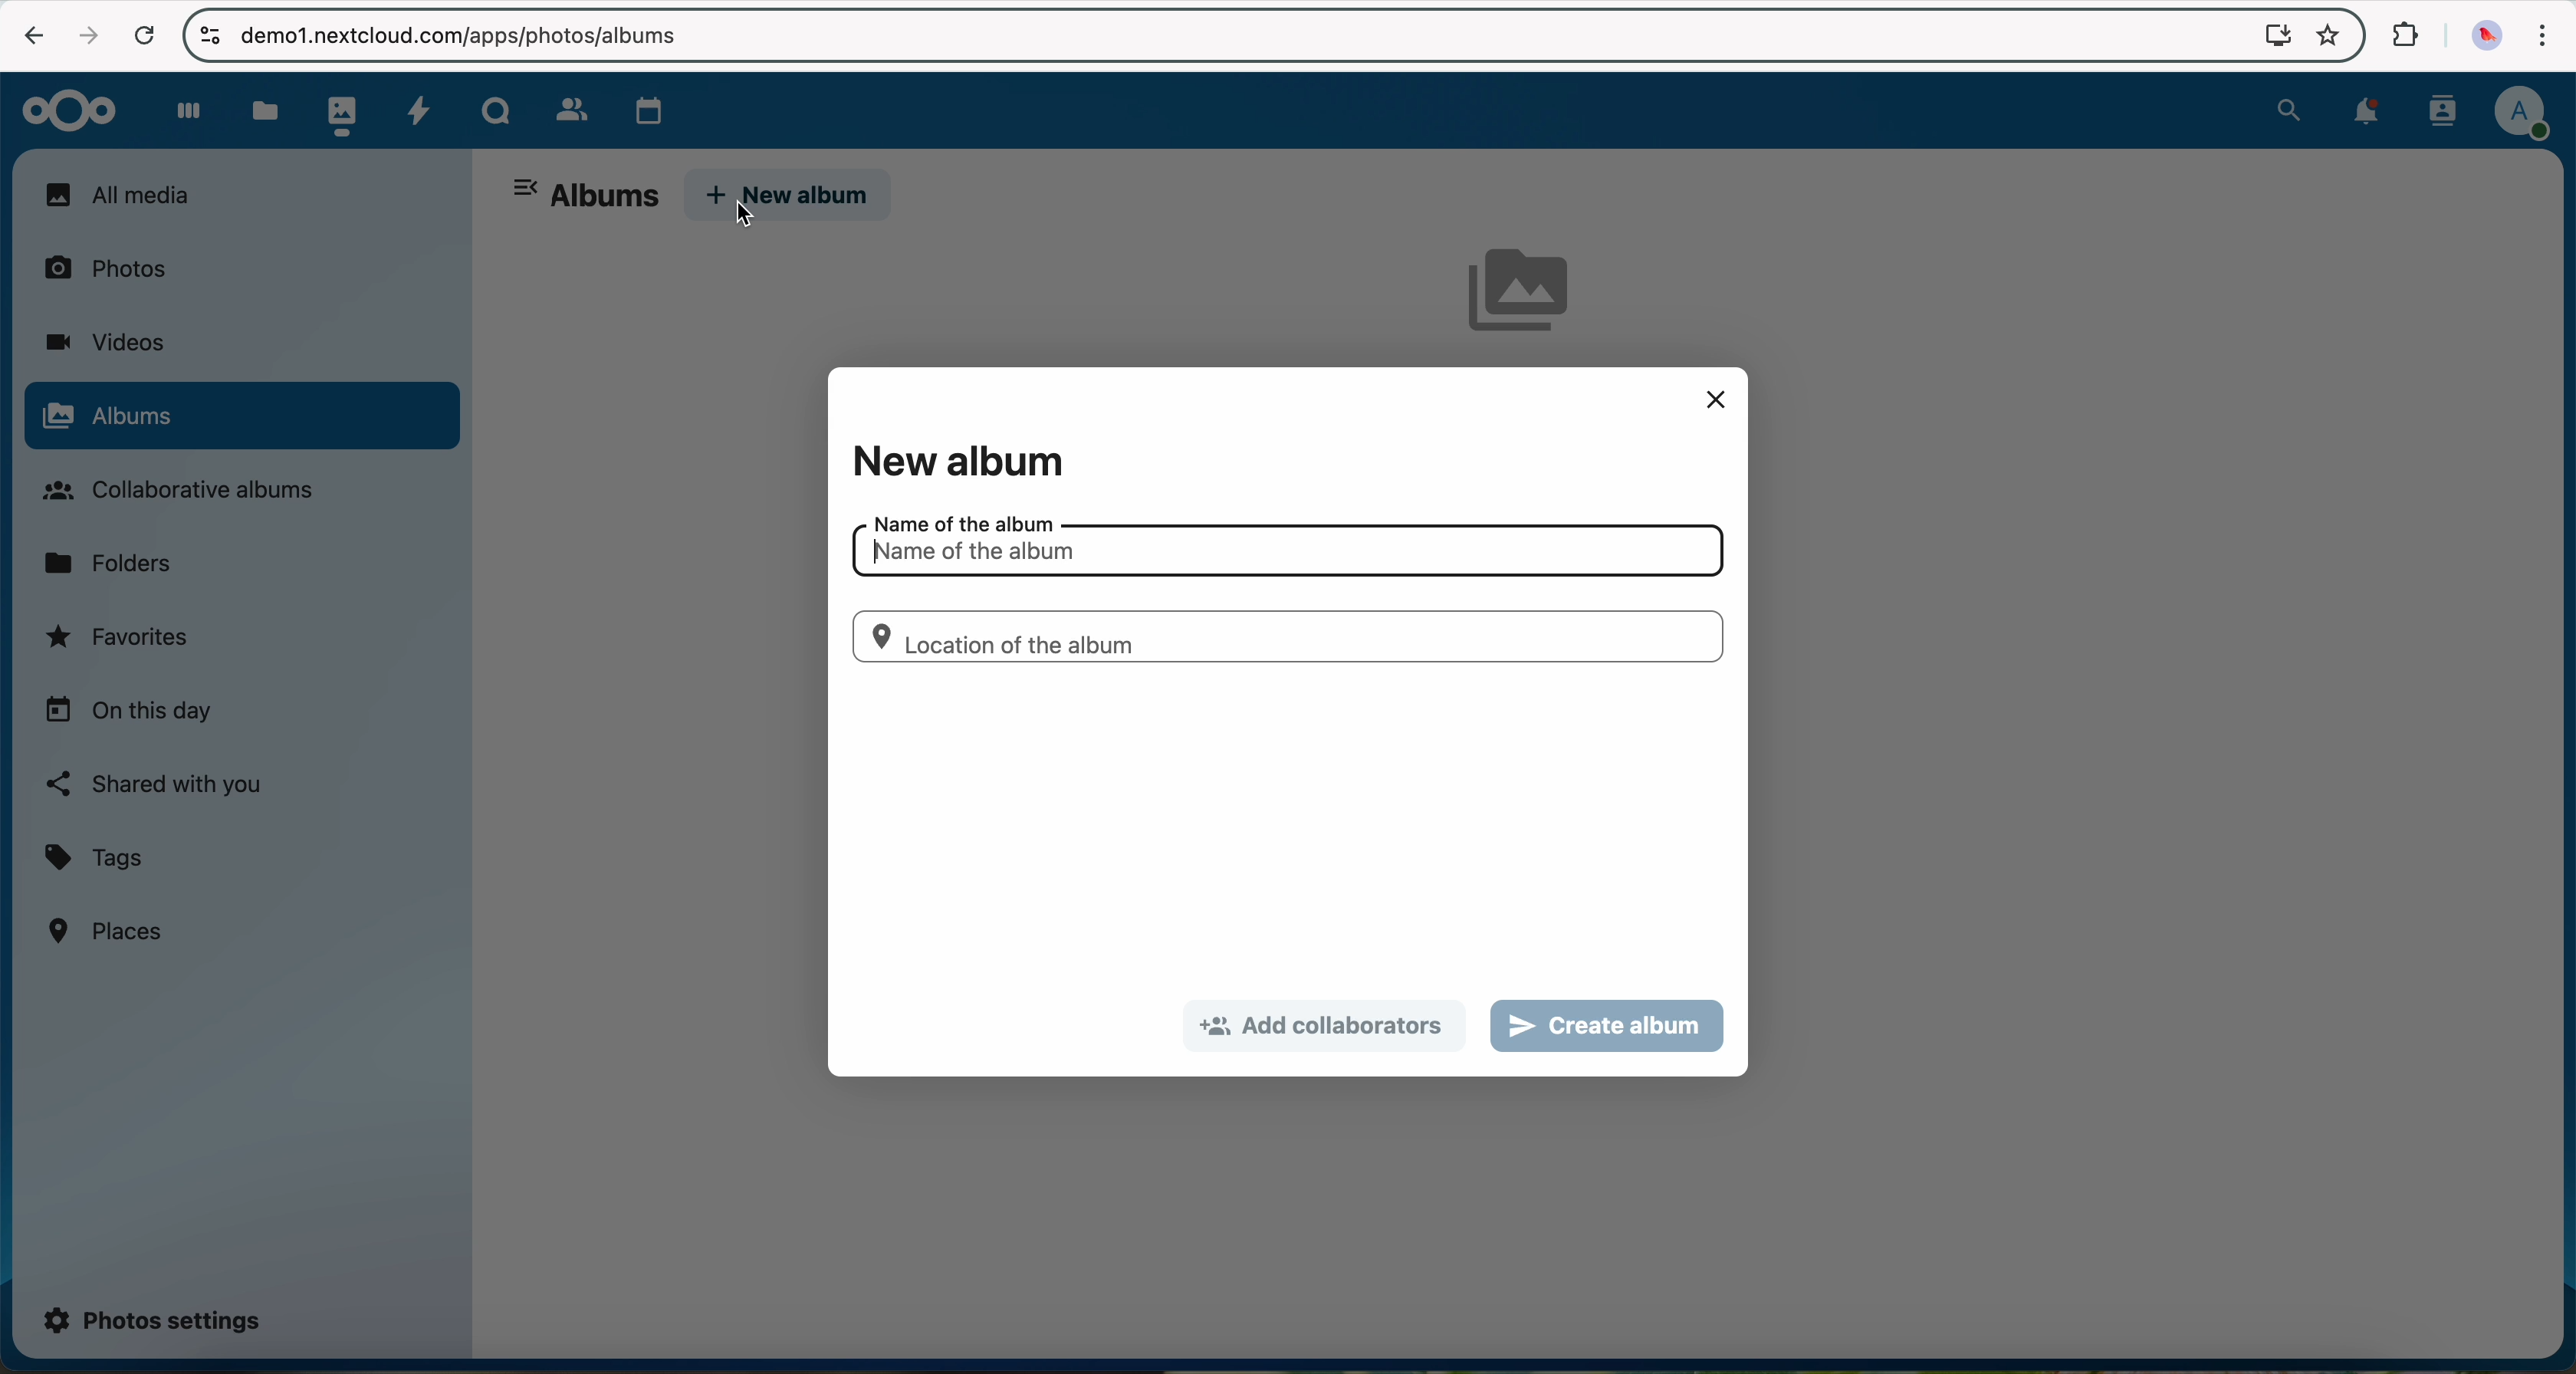 The height and width of the screenshot is (1374, 2576). What do you see at coordinates (1529, 301) in the screenshot?
I see `there is no album yet` at bounding box center [1529, 301].